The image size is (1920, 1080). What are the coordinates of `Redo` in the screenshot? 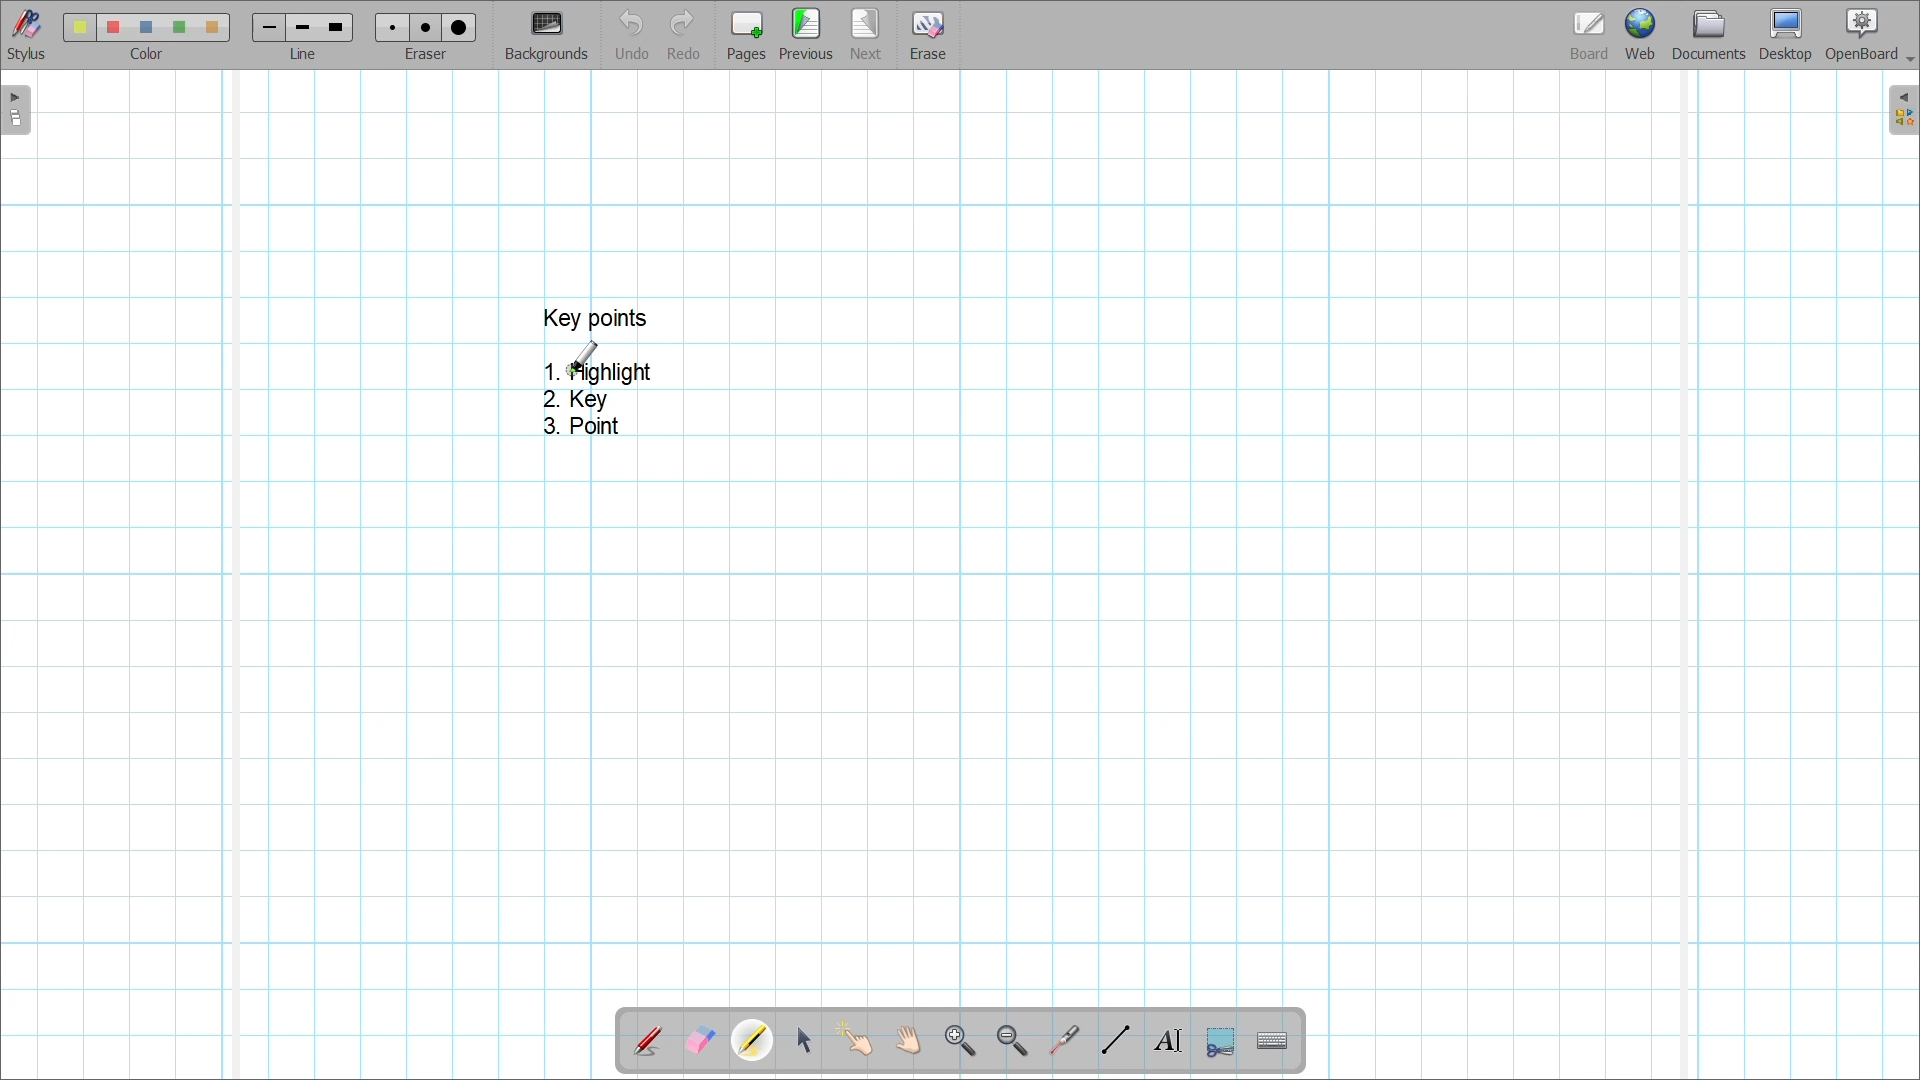 It's located at (684, 34).